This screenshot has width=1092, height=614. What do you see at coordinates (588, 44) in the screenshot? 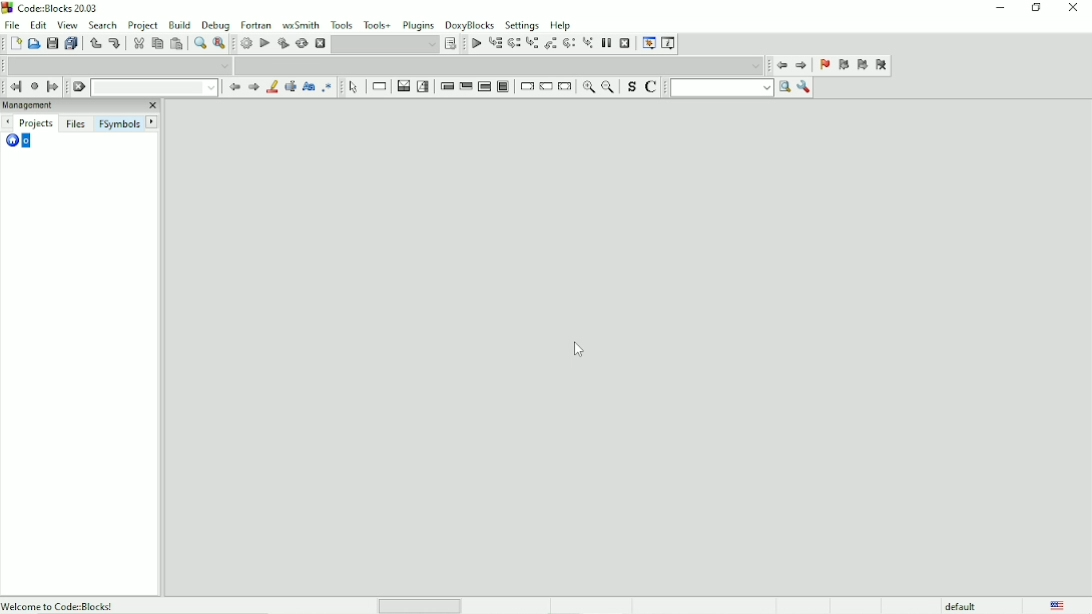
I see `Step into instruction` at bounding box center [588, 44].